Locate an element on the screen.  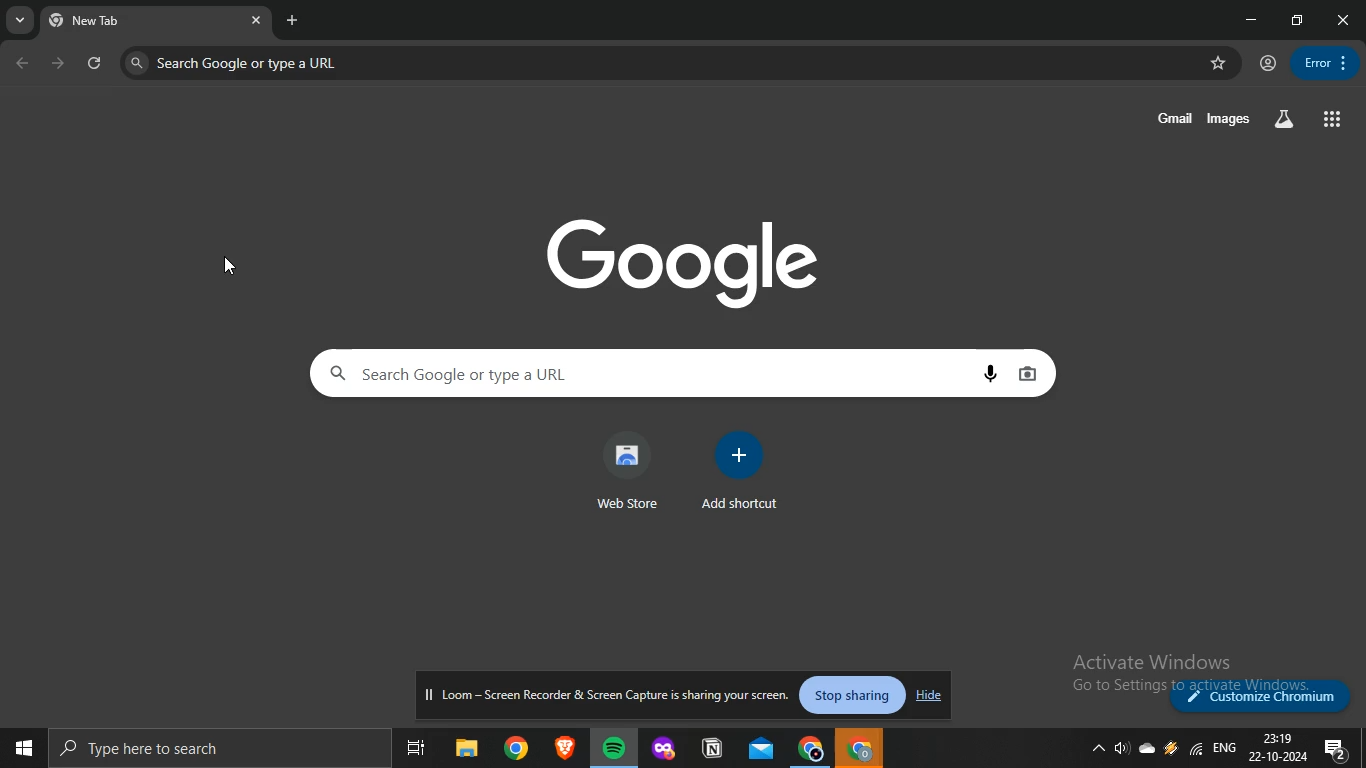
web store is located at coordinates (627, 471).